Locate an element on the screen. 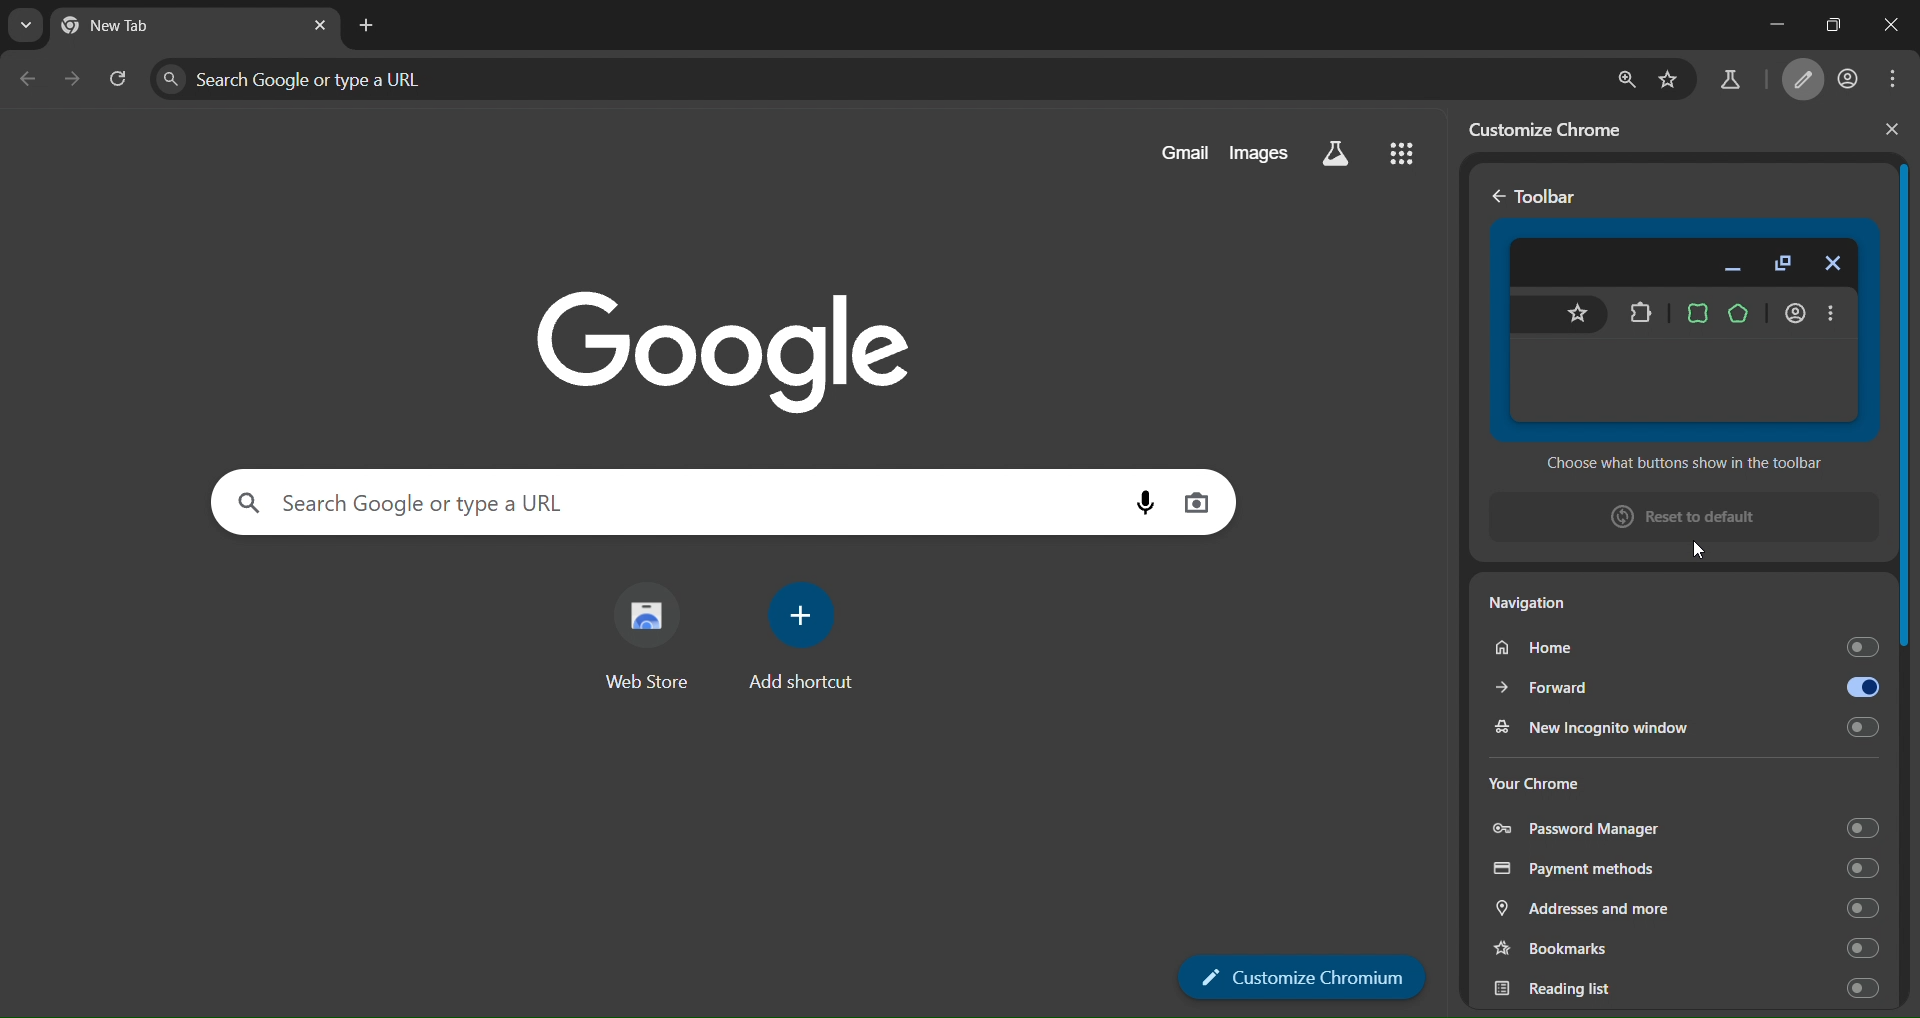 This screenshot has width=1920, height=1018. Search Google or type a URL is located at coordinates (676, 502).